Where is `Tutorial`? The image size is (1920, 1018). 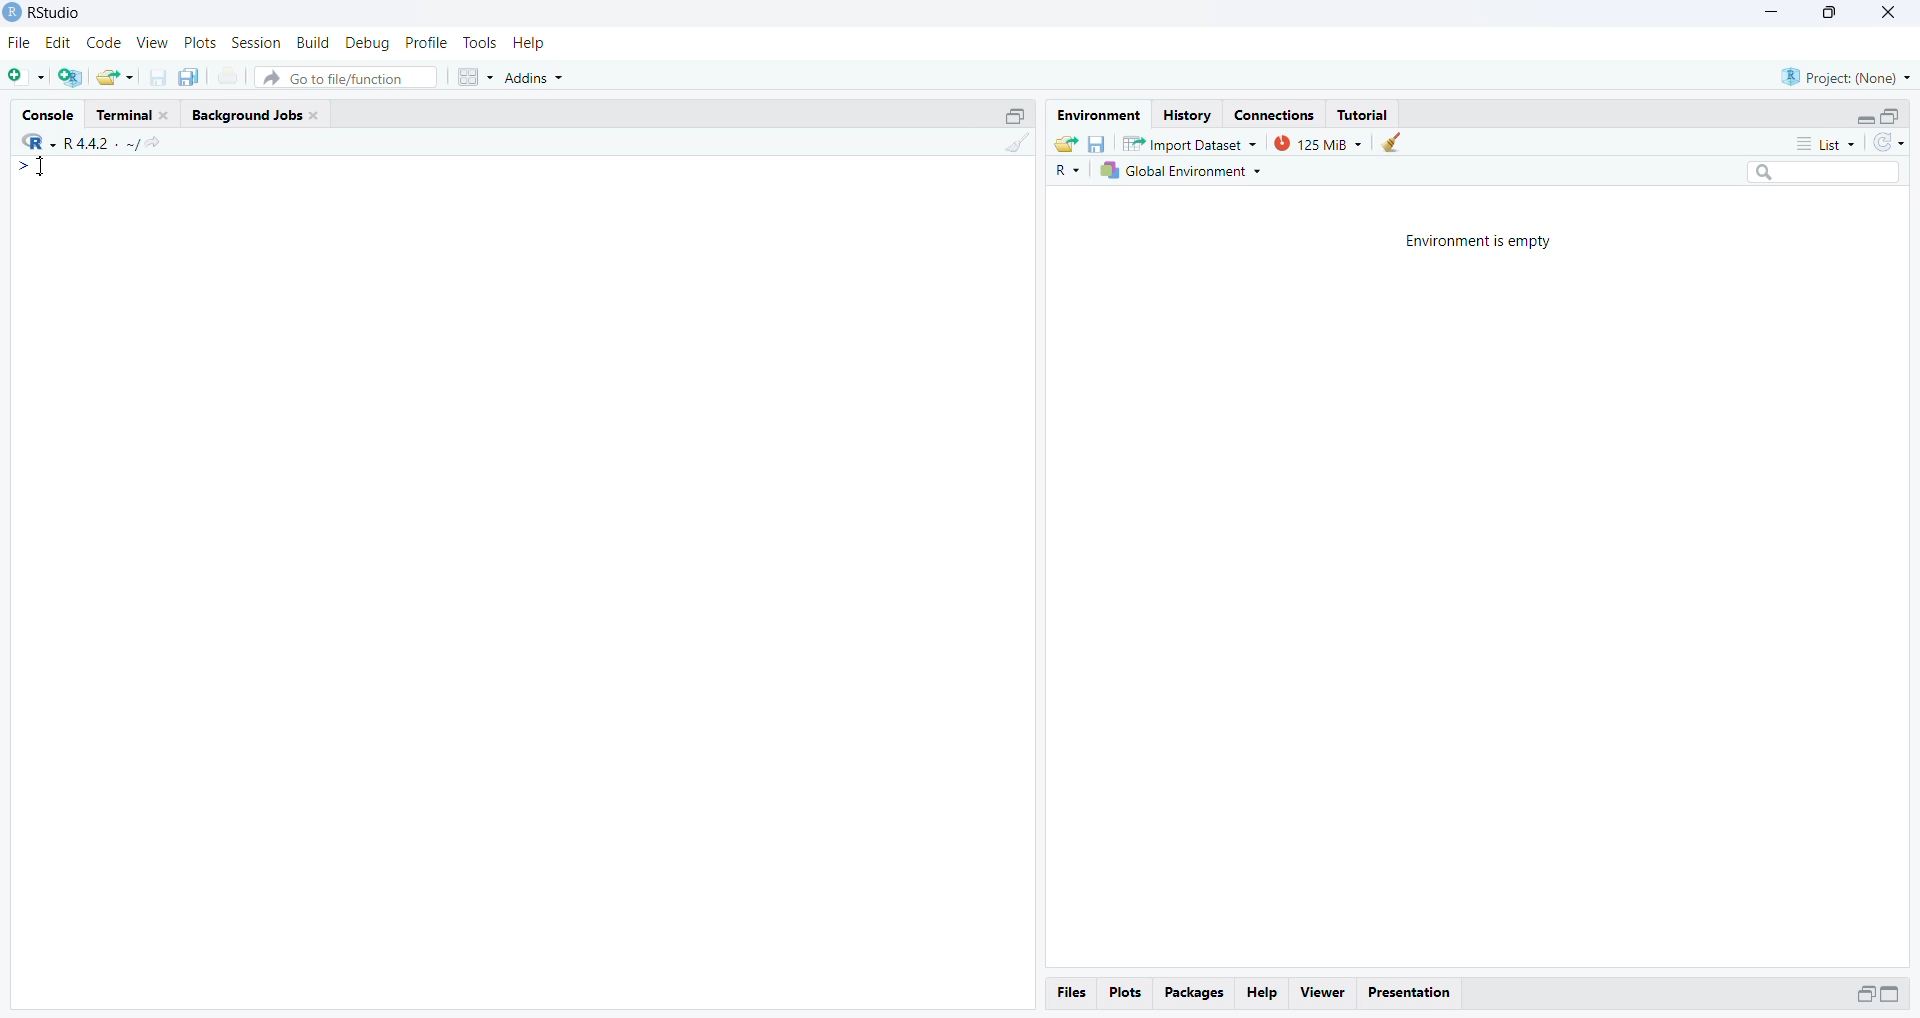 Tutorial is located at coordinates (1364, 114).